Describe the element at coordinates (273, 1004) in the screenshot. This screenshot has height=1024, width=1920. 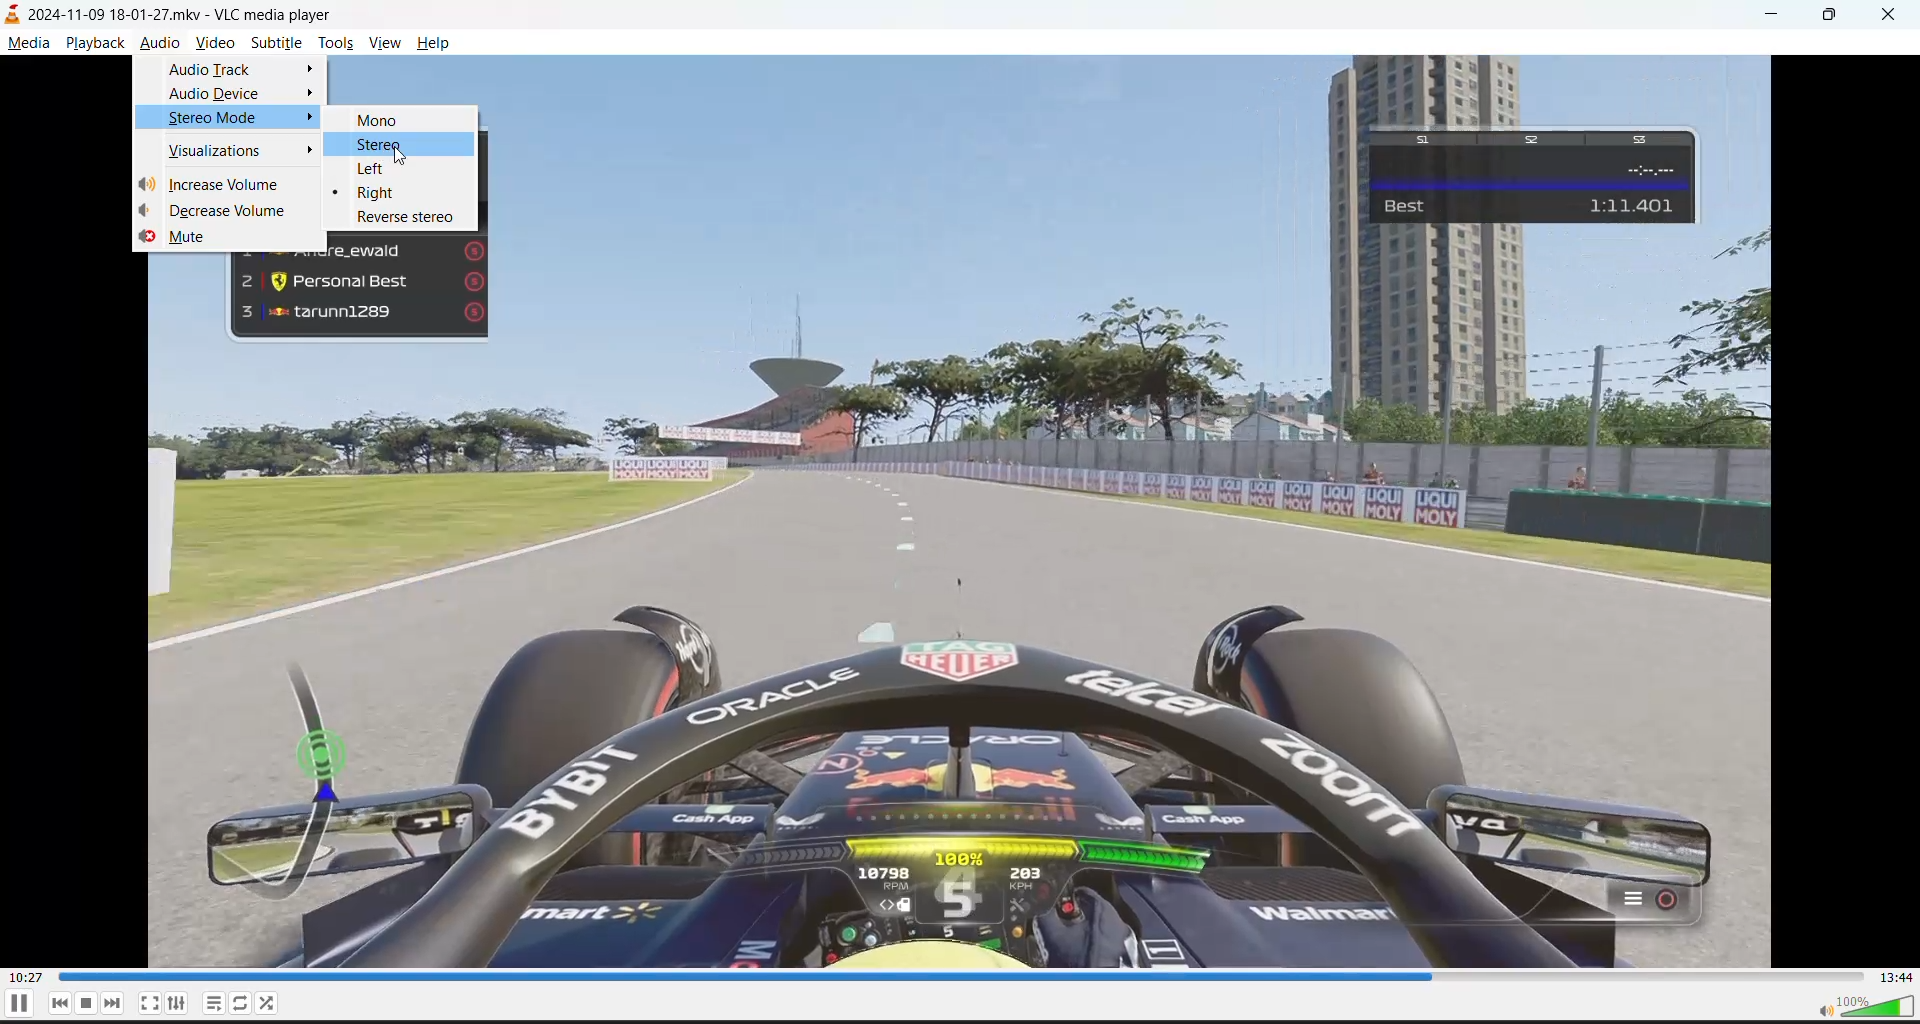
I see `random` at that location.